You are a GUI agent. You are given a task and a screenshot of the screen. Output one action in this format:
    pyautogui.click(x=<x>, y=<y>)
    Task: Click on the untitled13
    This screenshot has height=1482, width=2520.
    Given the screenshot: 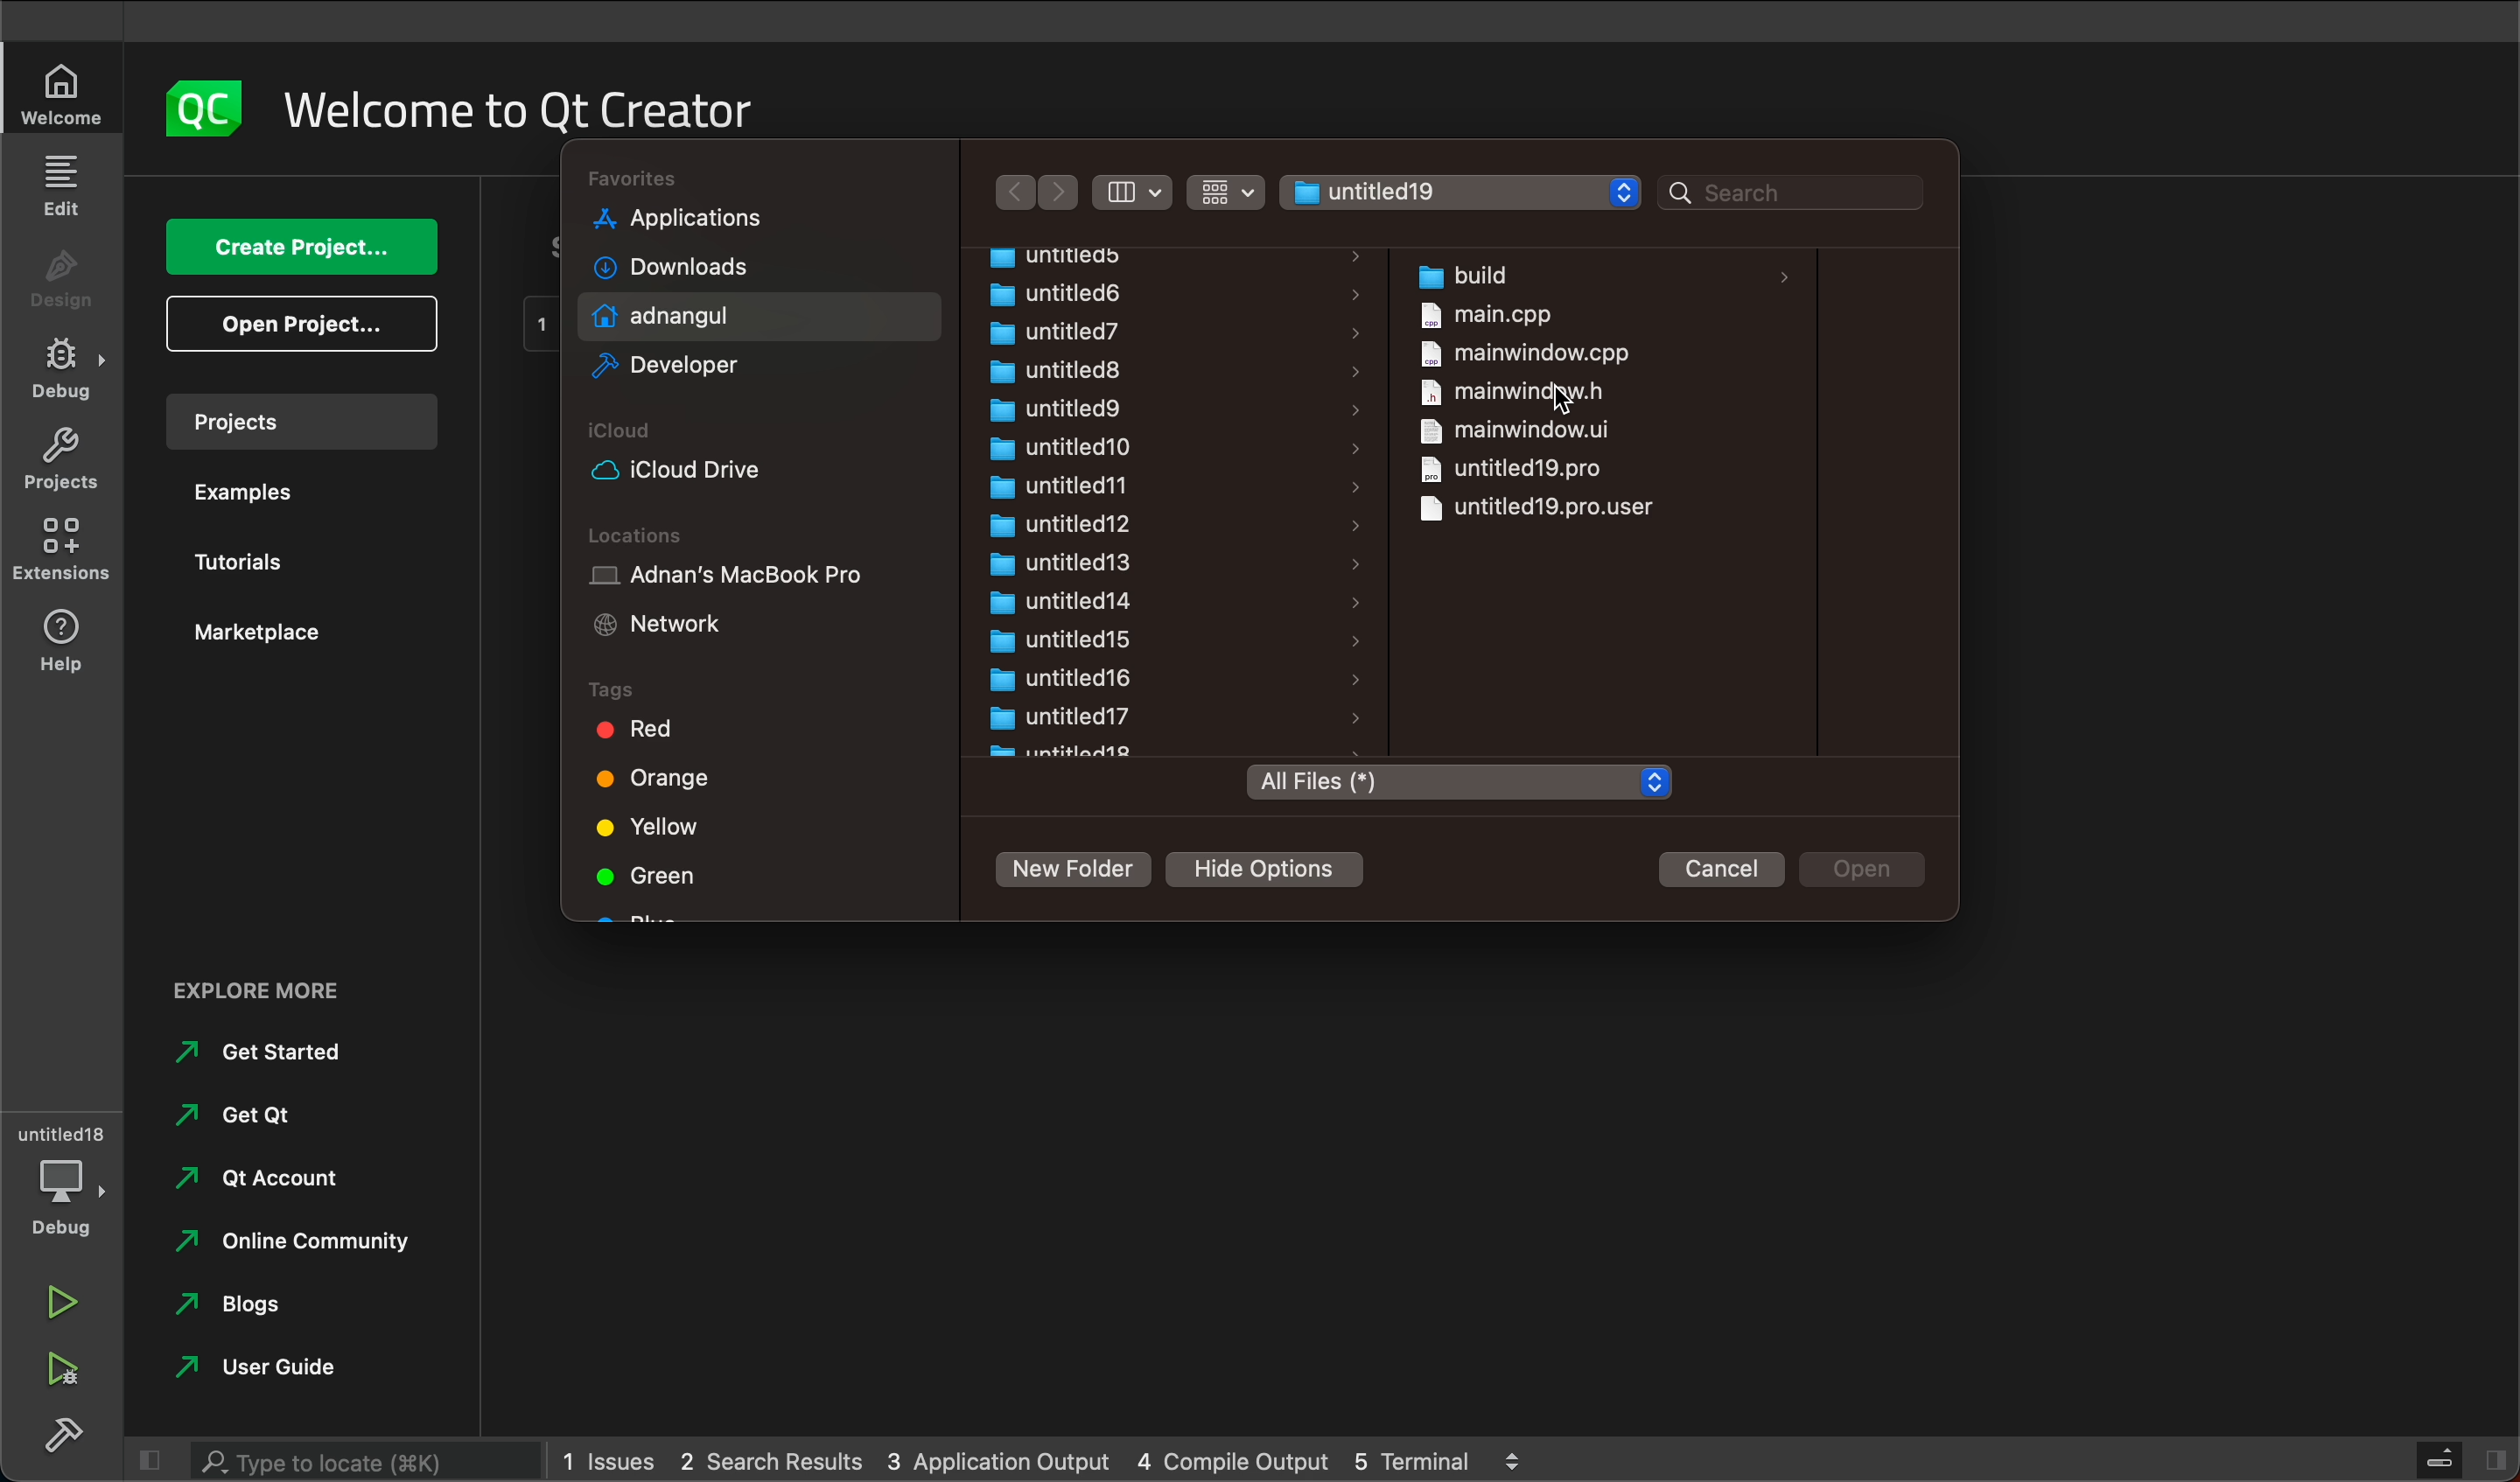 What is the action you would take?
    pyautogui.click(x=1057, y=564)
    